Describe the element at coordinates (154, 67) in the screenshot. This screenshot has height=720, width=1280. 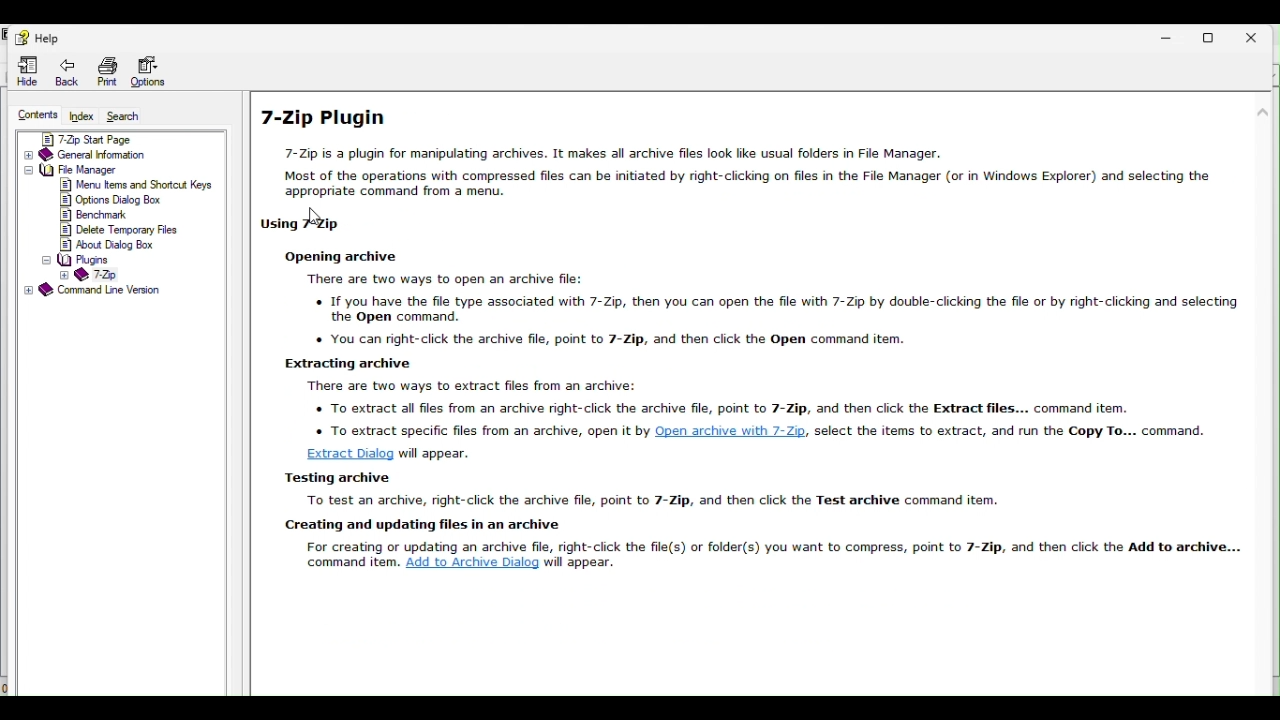
I see `Options` at that location.